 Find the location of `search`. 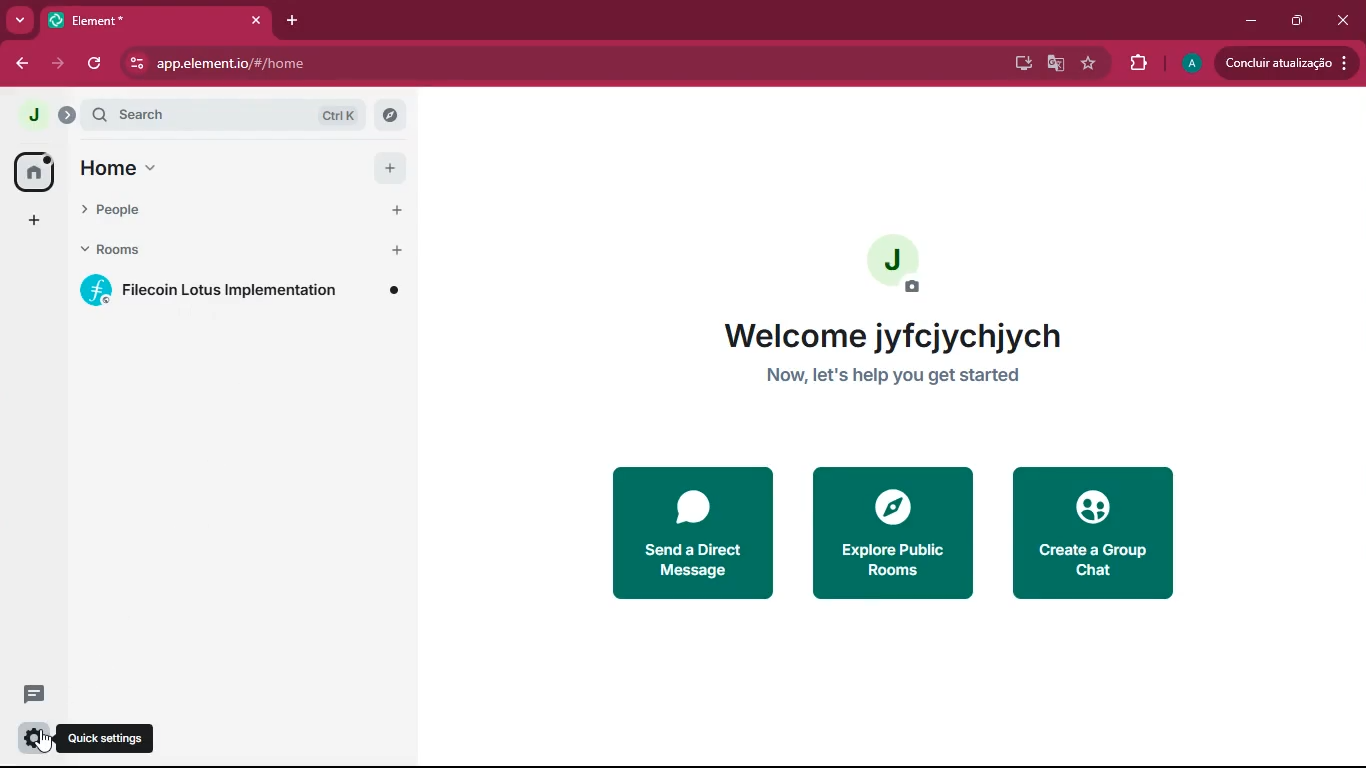

search is located at coordinates (231, 116).